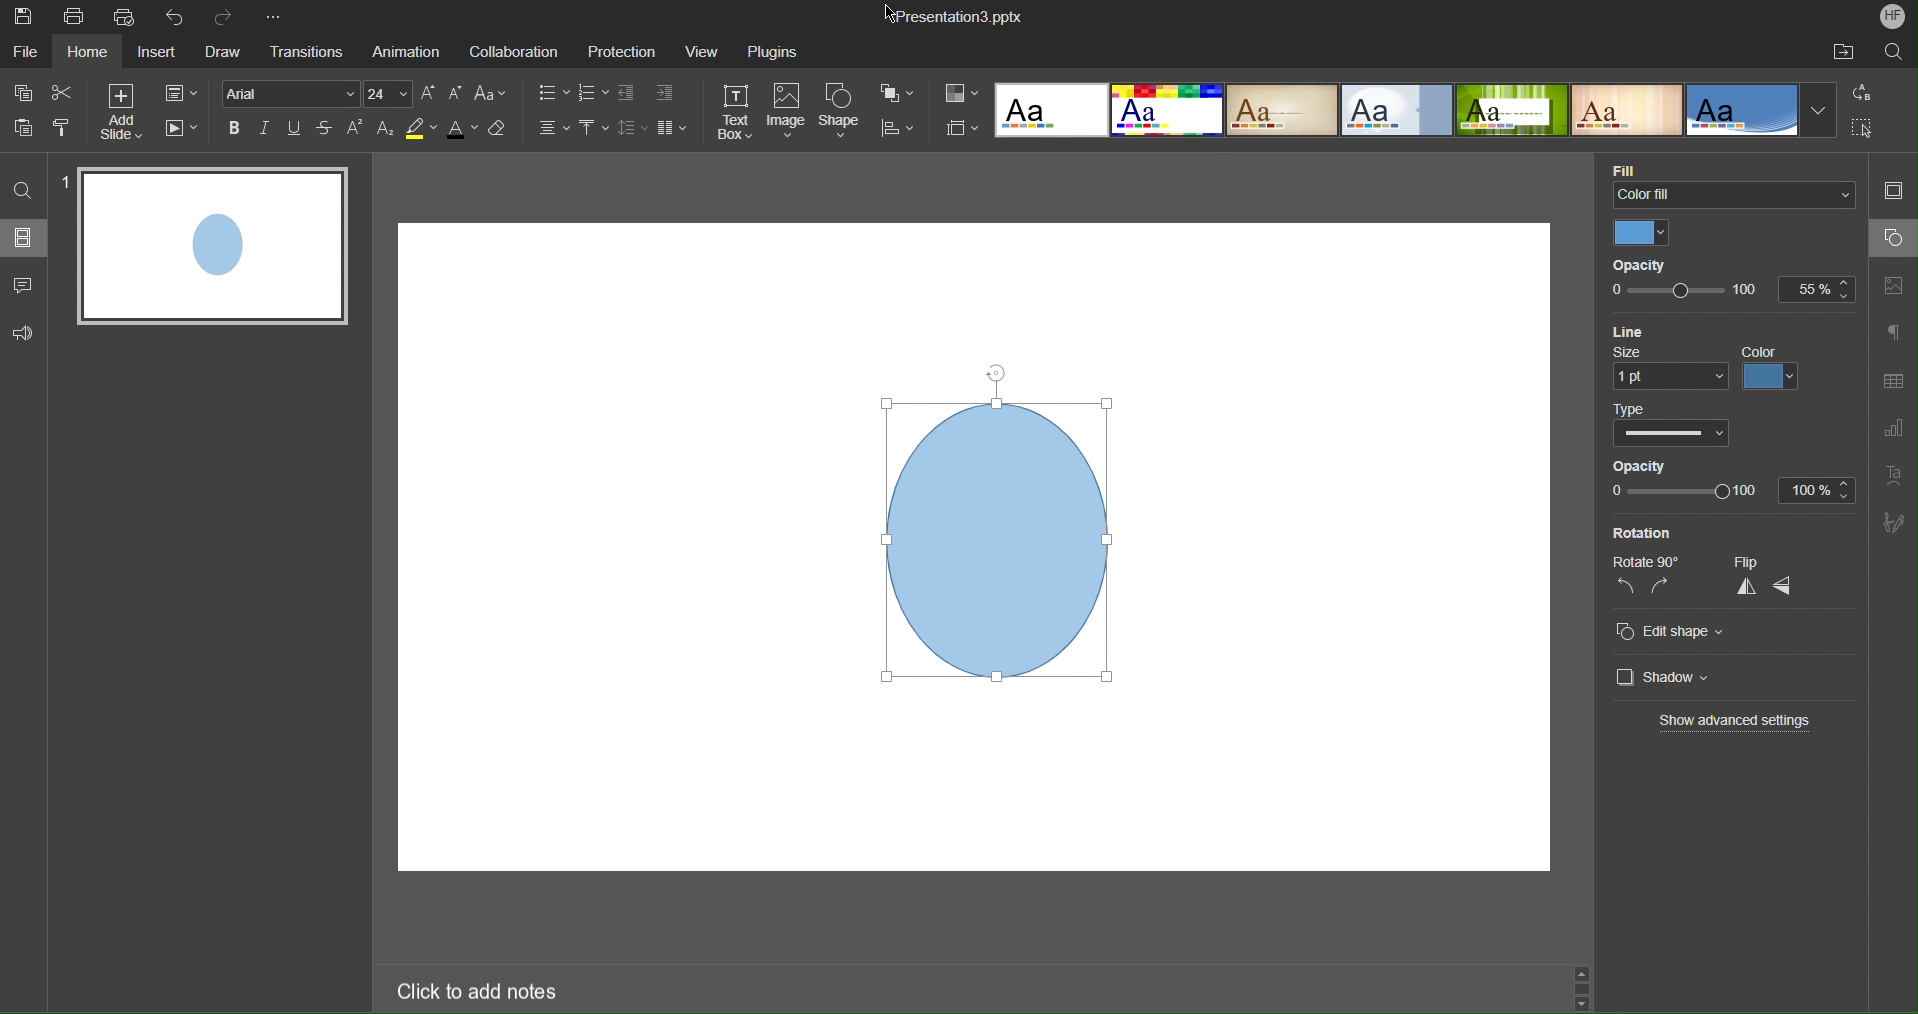 The width and height of the screenshot is (1918, 1014). I want to click on Erase Style, so click(503, 132).